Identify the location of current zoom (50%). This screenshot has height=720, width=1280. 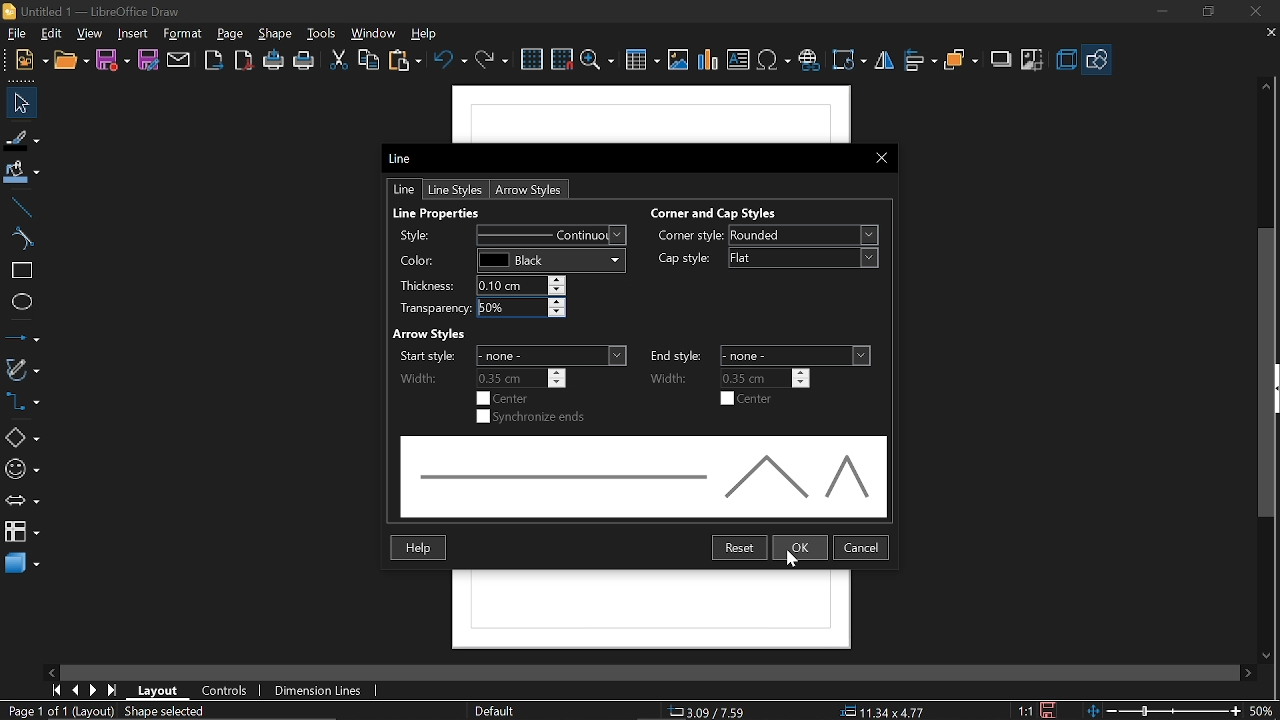
(1263, 711).